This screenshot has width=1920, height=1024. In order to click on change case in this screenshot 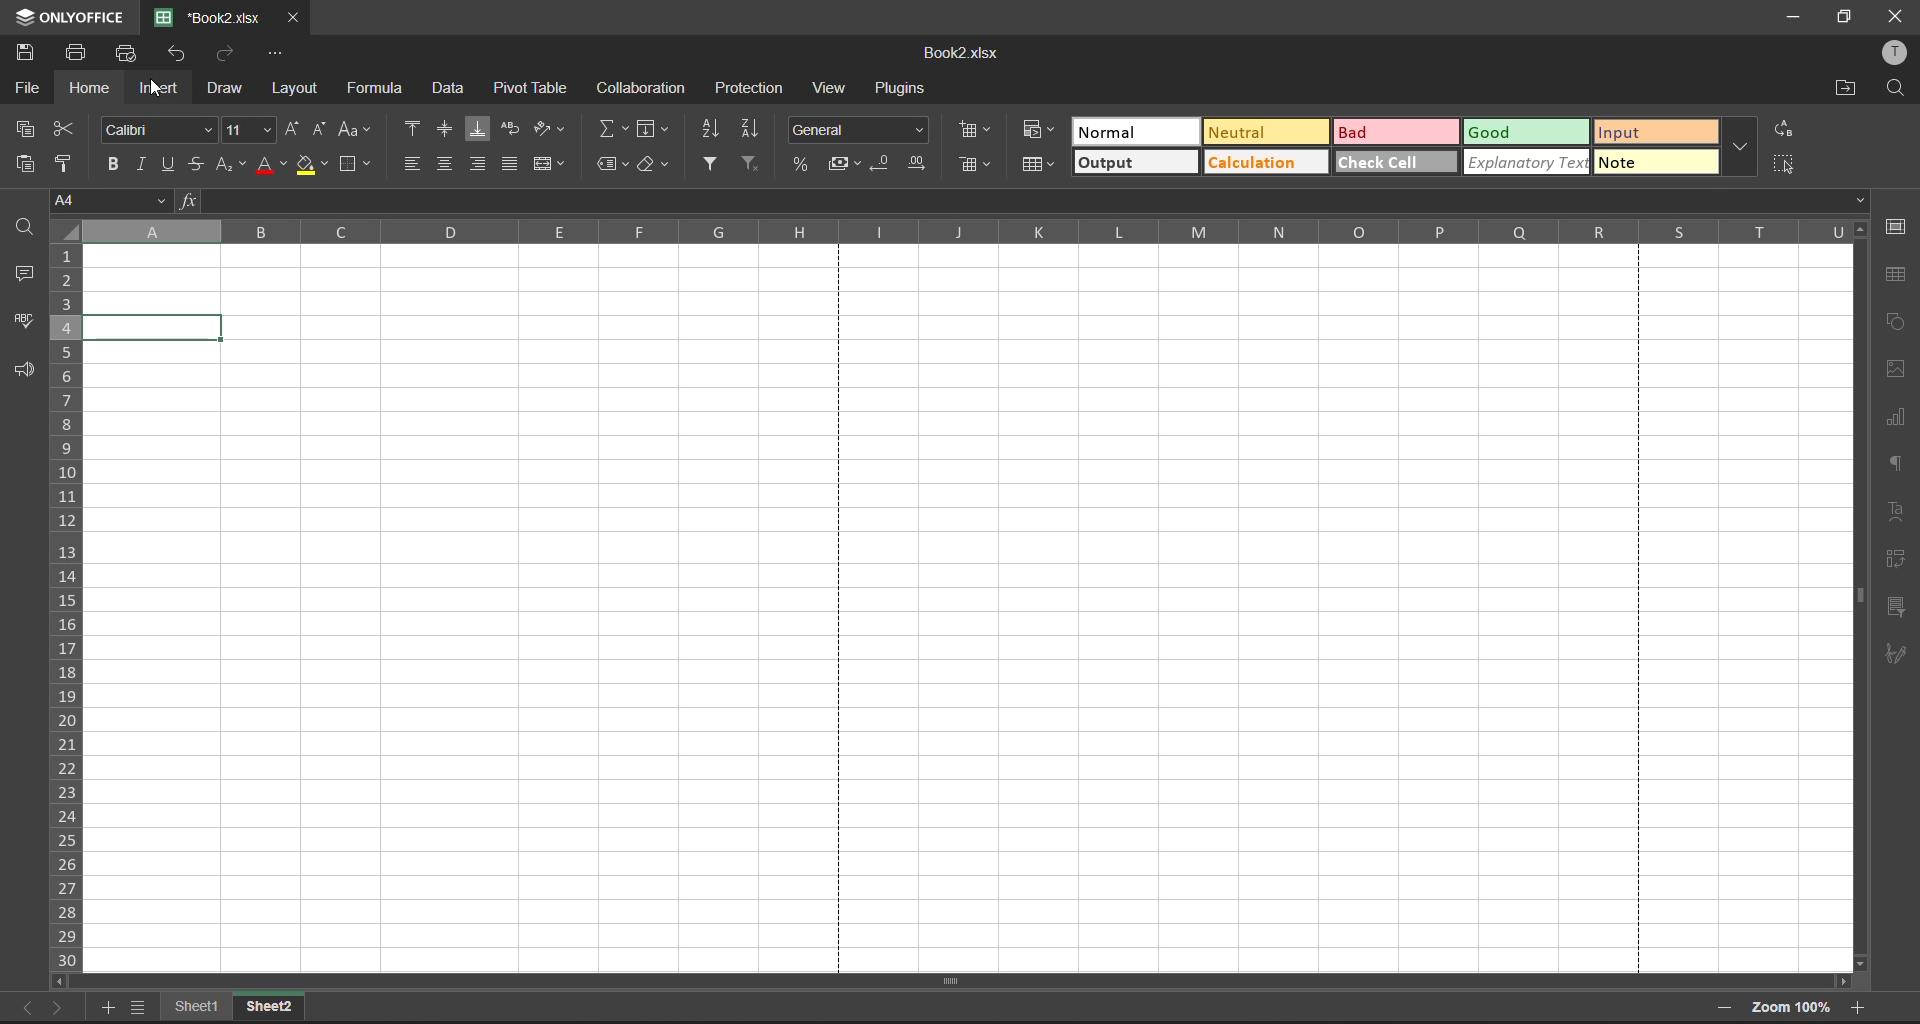, I will do `click(358, 129)`.